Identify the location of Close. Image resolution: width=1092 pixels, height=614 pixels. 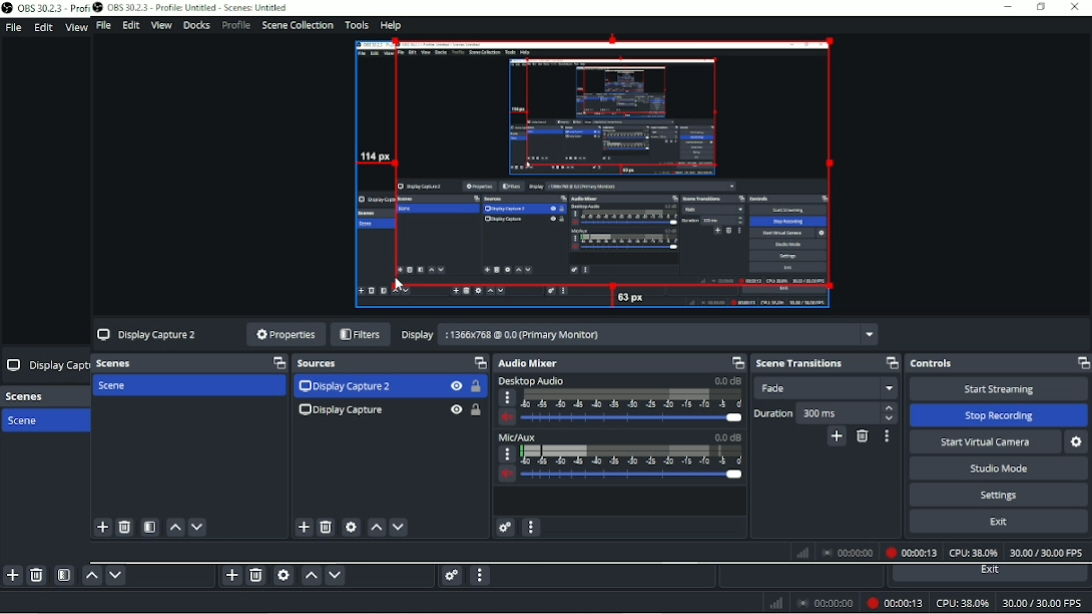
(1078, 7).